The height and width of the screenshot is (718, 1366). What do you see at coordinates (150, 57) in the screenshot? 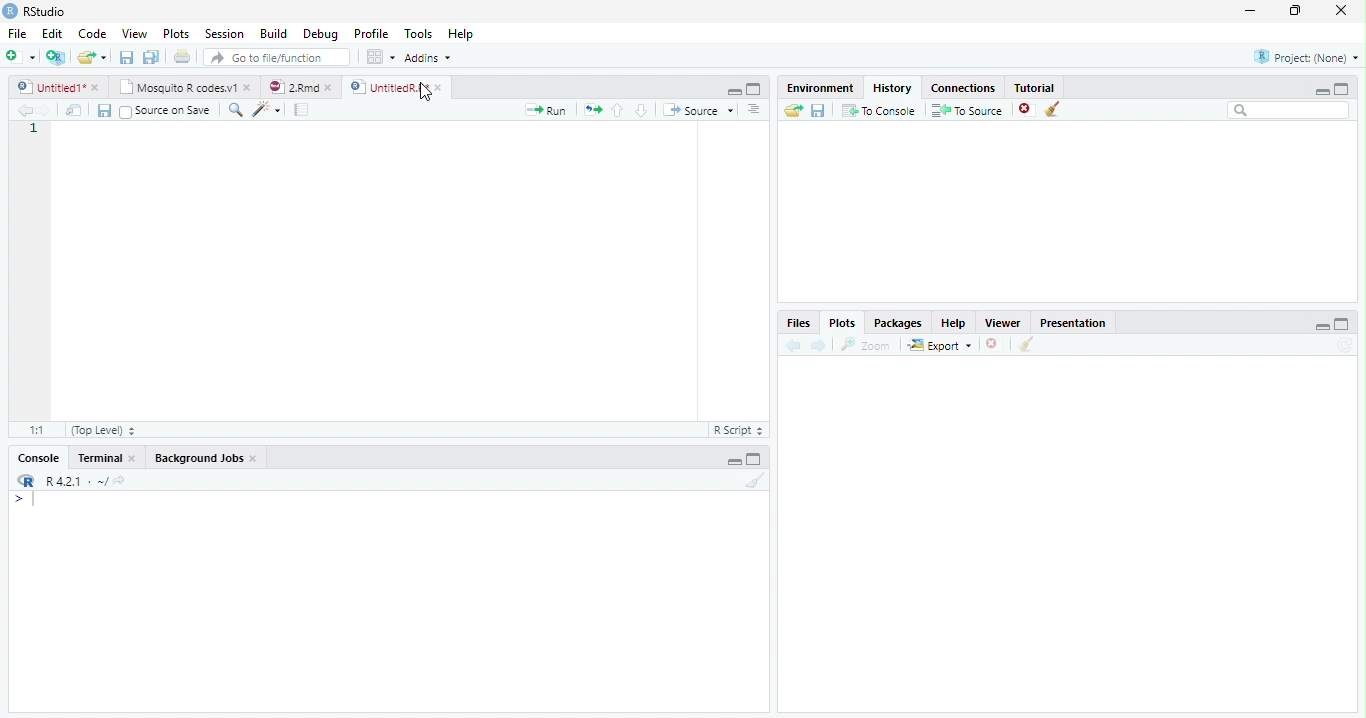
I see `Save All open documents` at bounding box center [150, 57].